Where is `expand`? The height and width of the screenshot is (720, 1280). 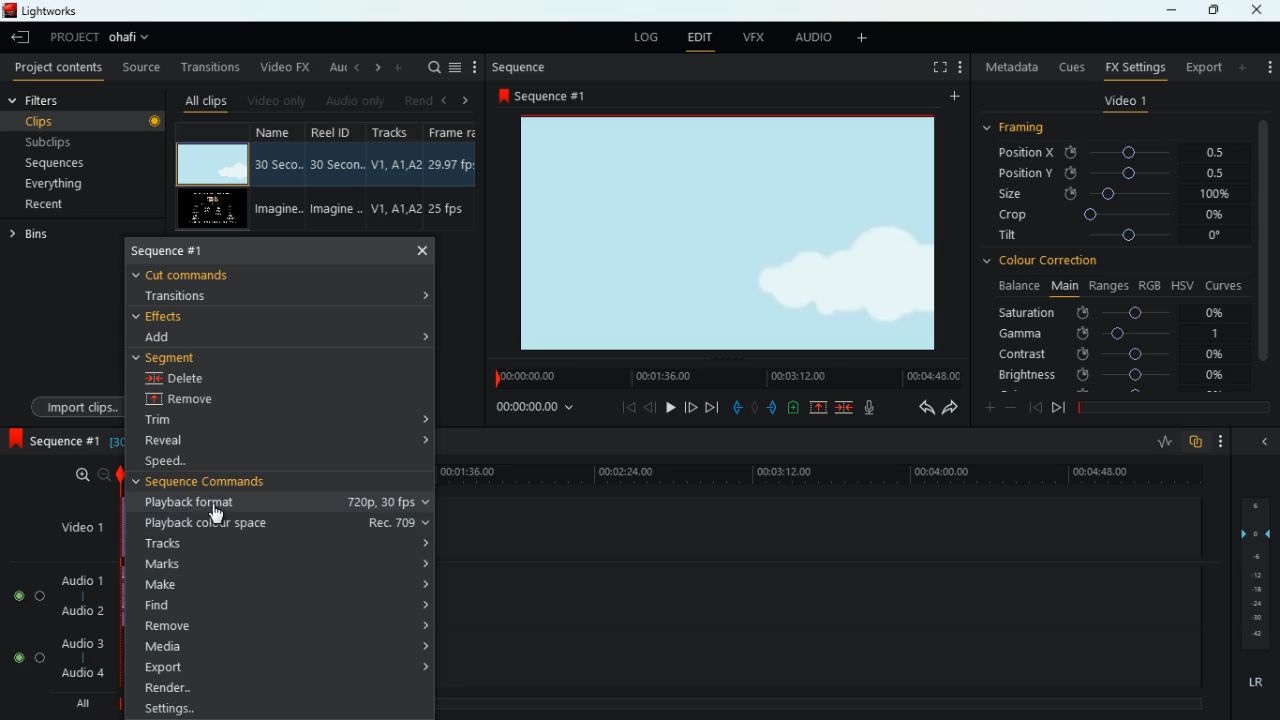 expand is located at coordinates (424, 336).